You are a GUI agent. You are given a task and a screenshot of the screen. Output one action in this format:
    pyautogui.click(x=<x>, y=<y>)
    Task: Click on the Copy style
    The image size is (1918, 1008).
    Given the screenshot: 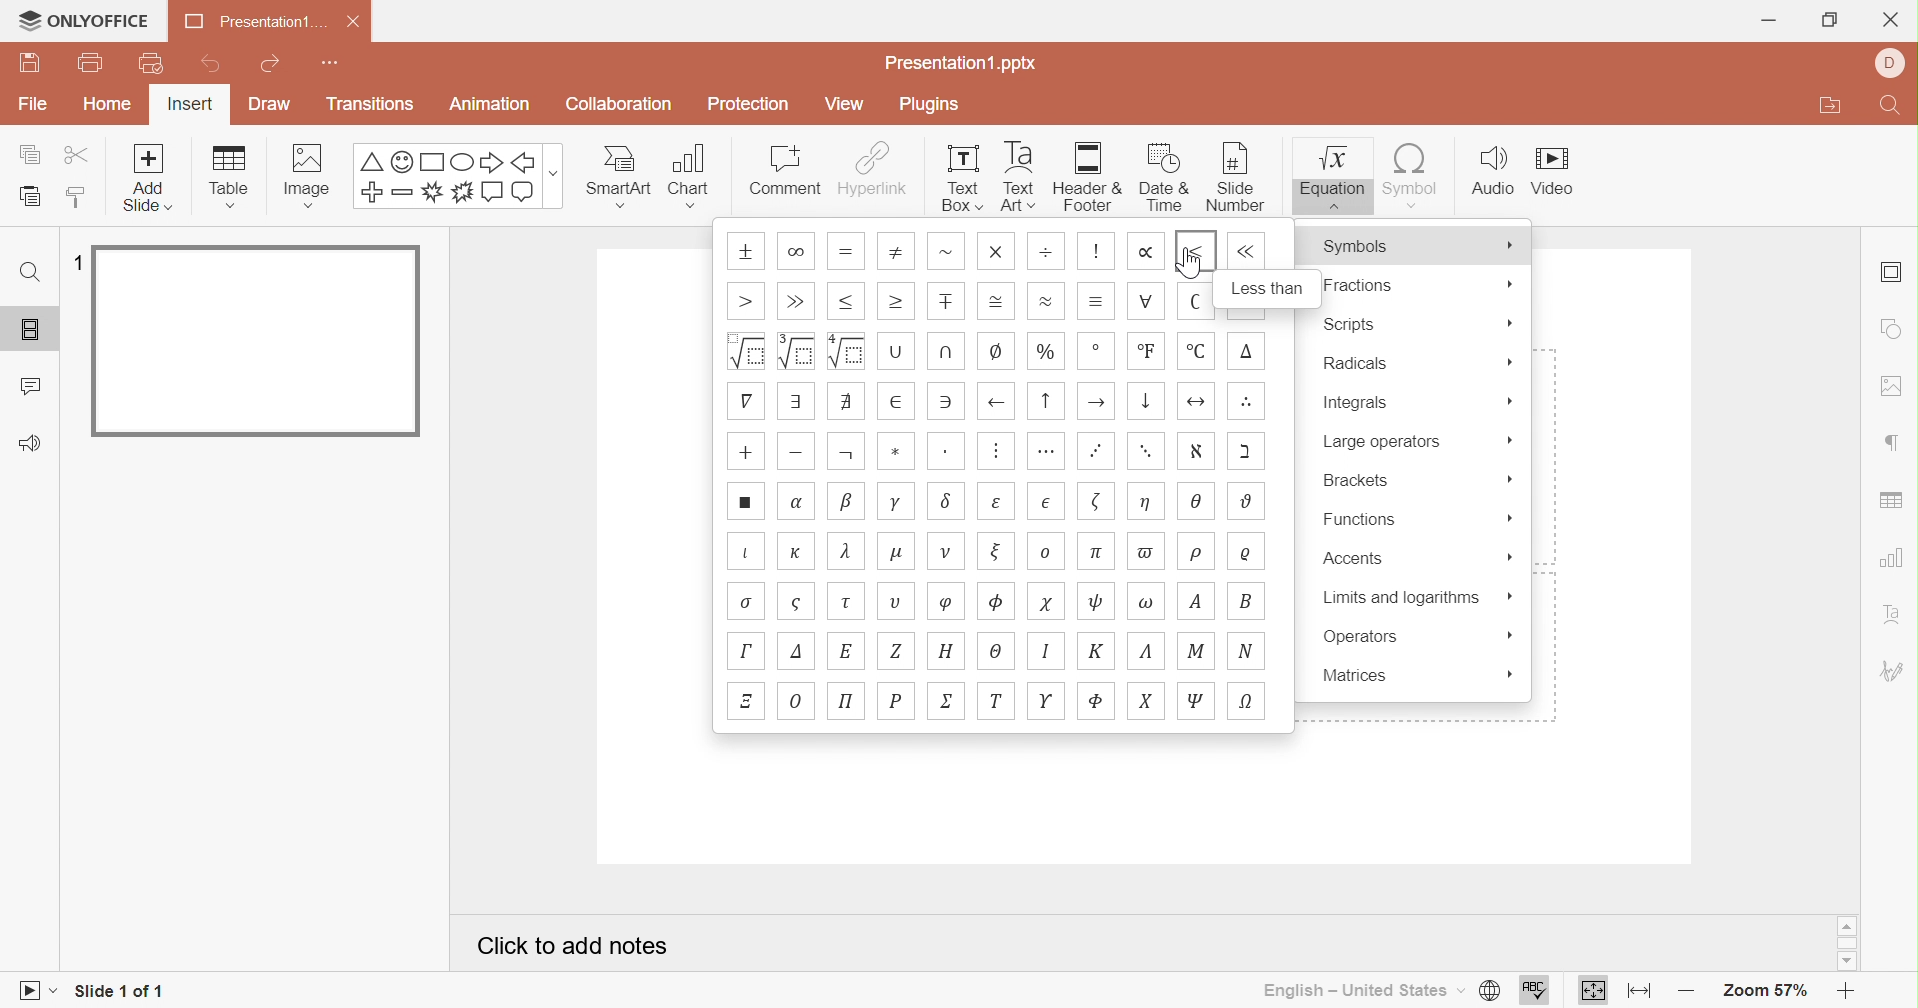 What is the action you would take?
    pyautogui.click(x=77, y=199)
    